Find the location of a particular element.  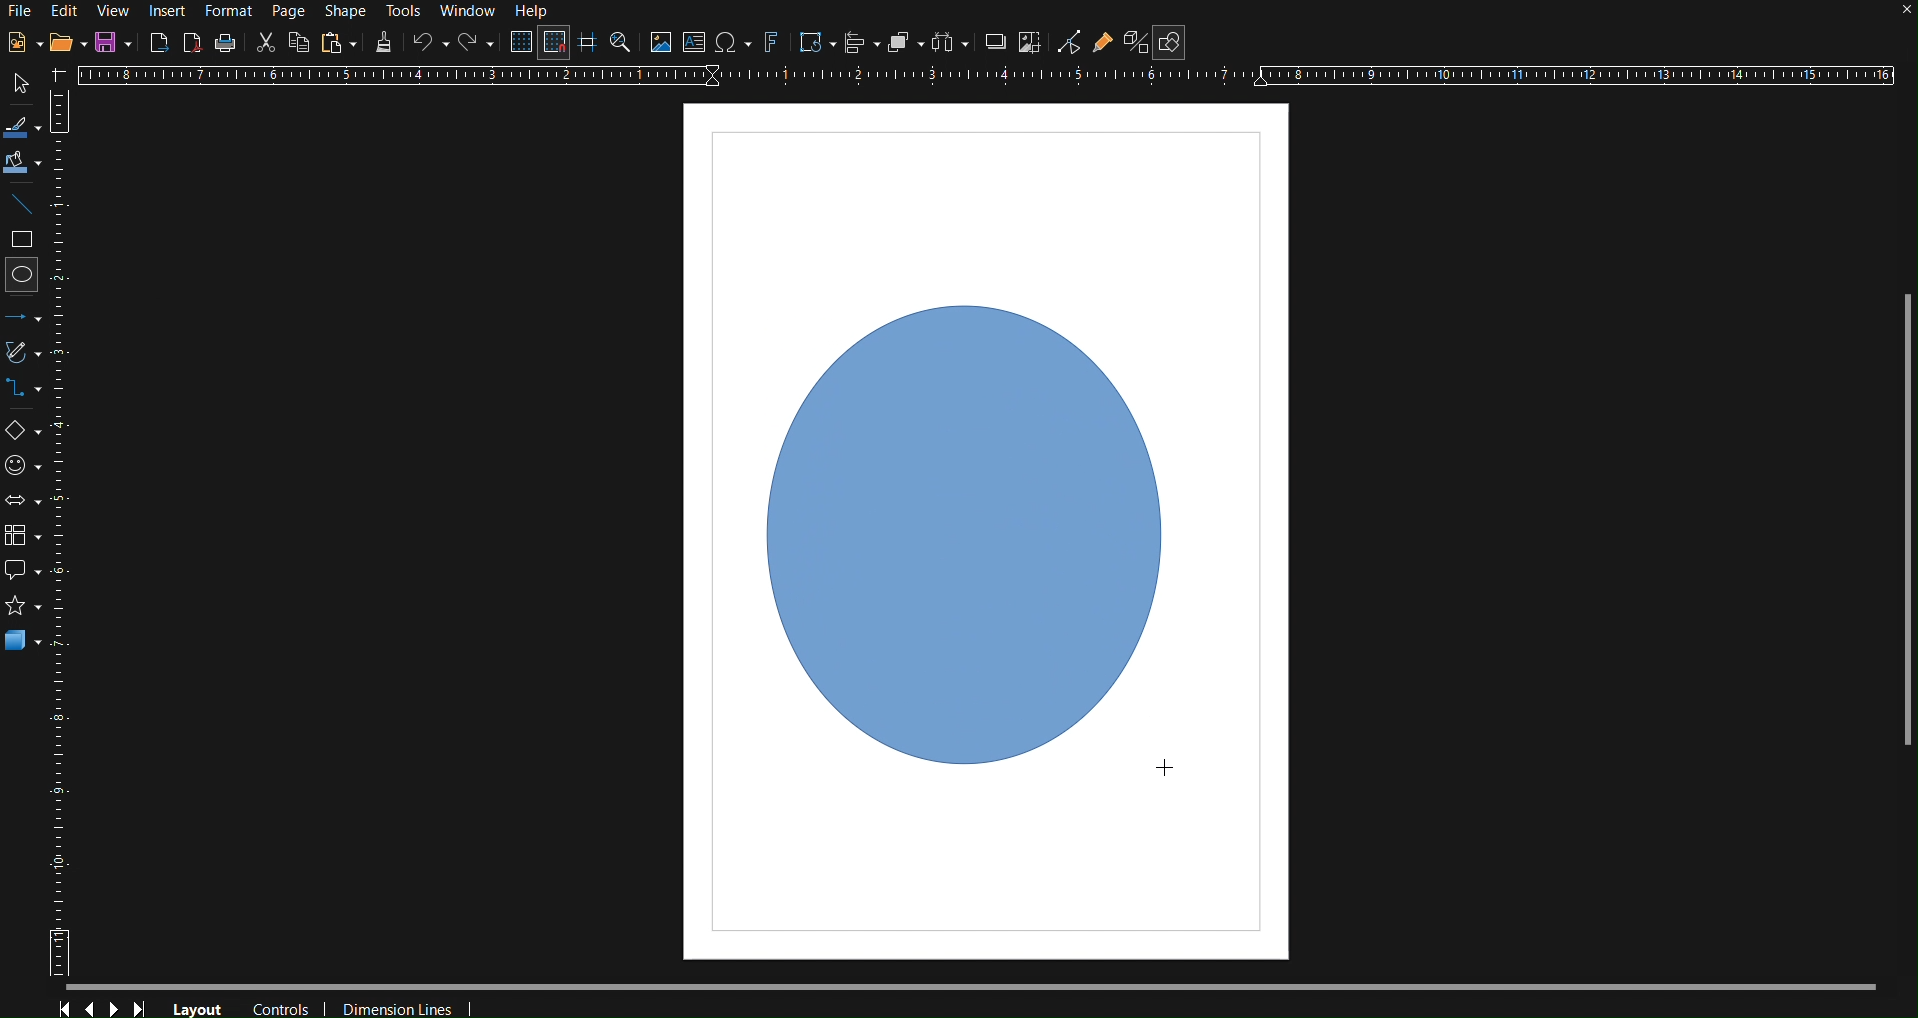

Show Gluepoint Functions is located at coordinates (1103, 45).